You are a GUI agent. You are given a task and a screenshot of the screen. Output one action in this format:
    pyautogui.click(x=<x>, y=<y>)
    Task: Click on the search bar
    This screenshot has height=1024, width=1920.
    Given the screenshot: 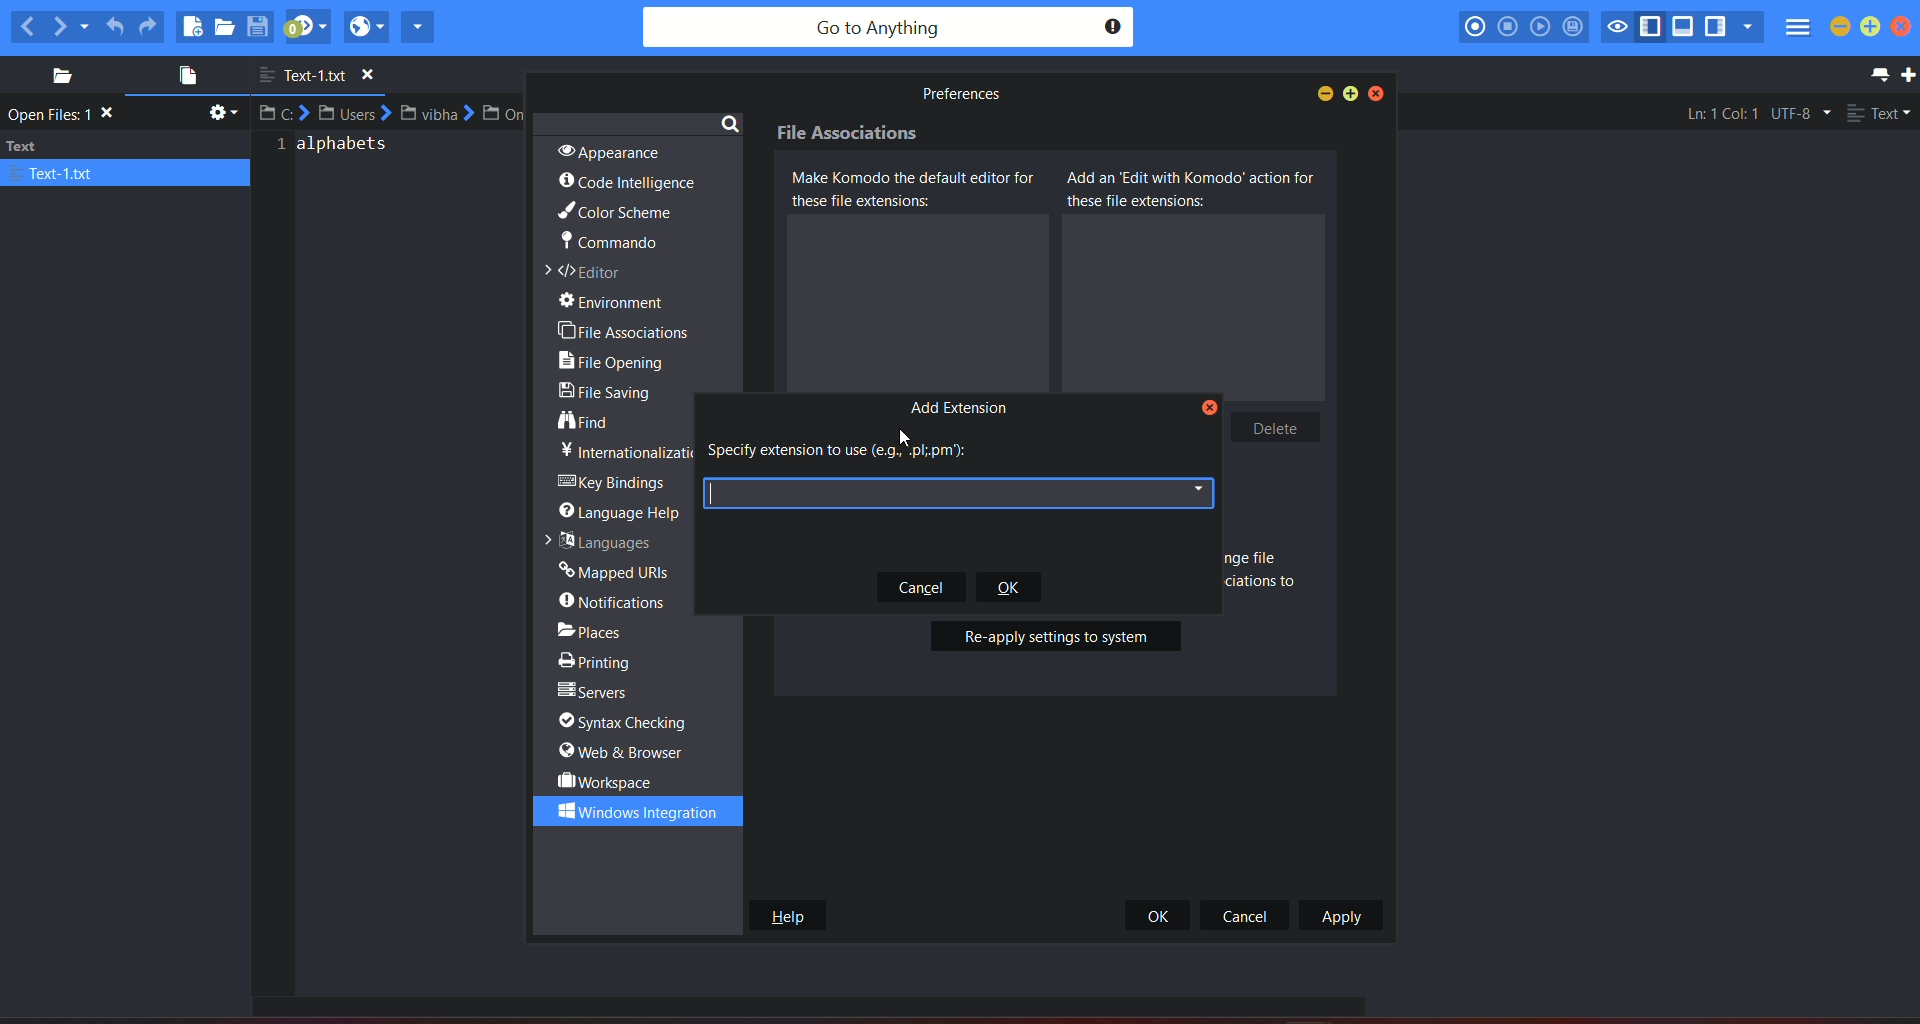 What is the action you would take?
    pyautogui.click(x=887, y=28)
    